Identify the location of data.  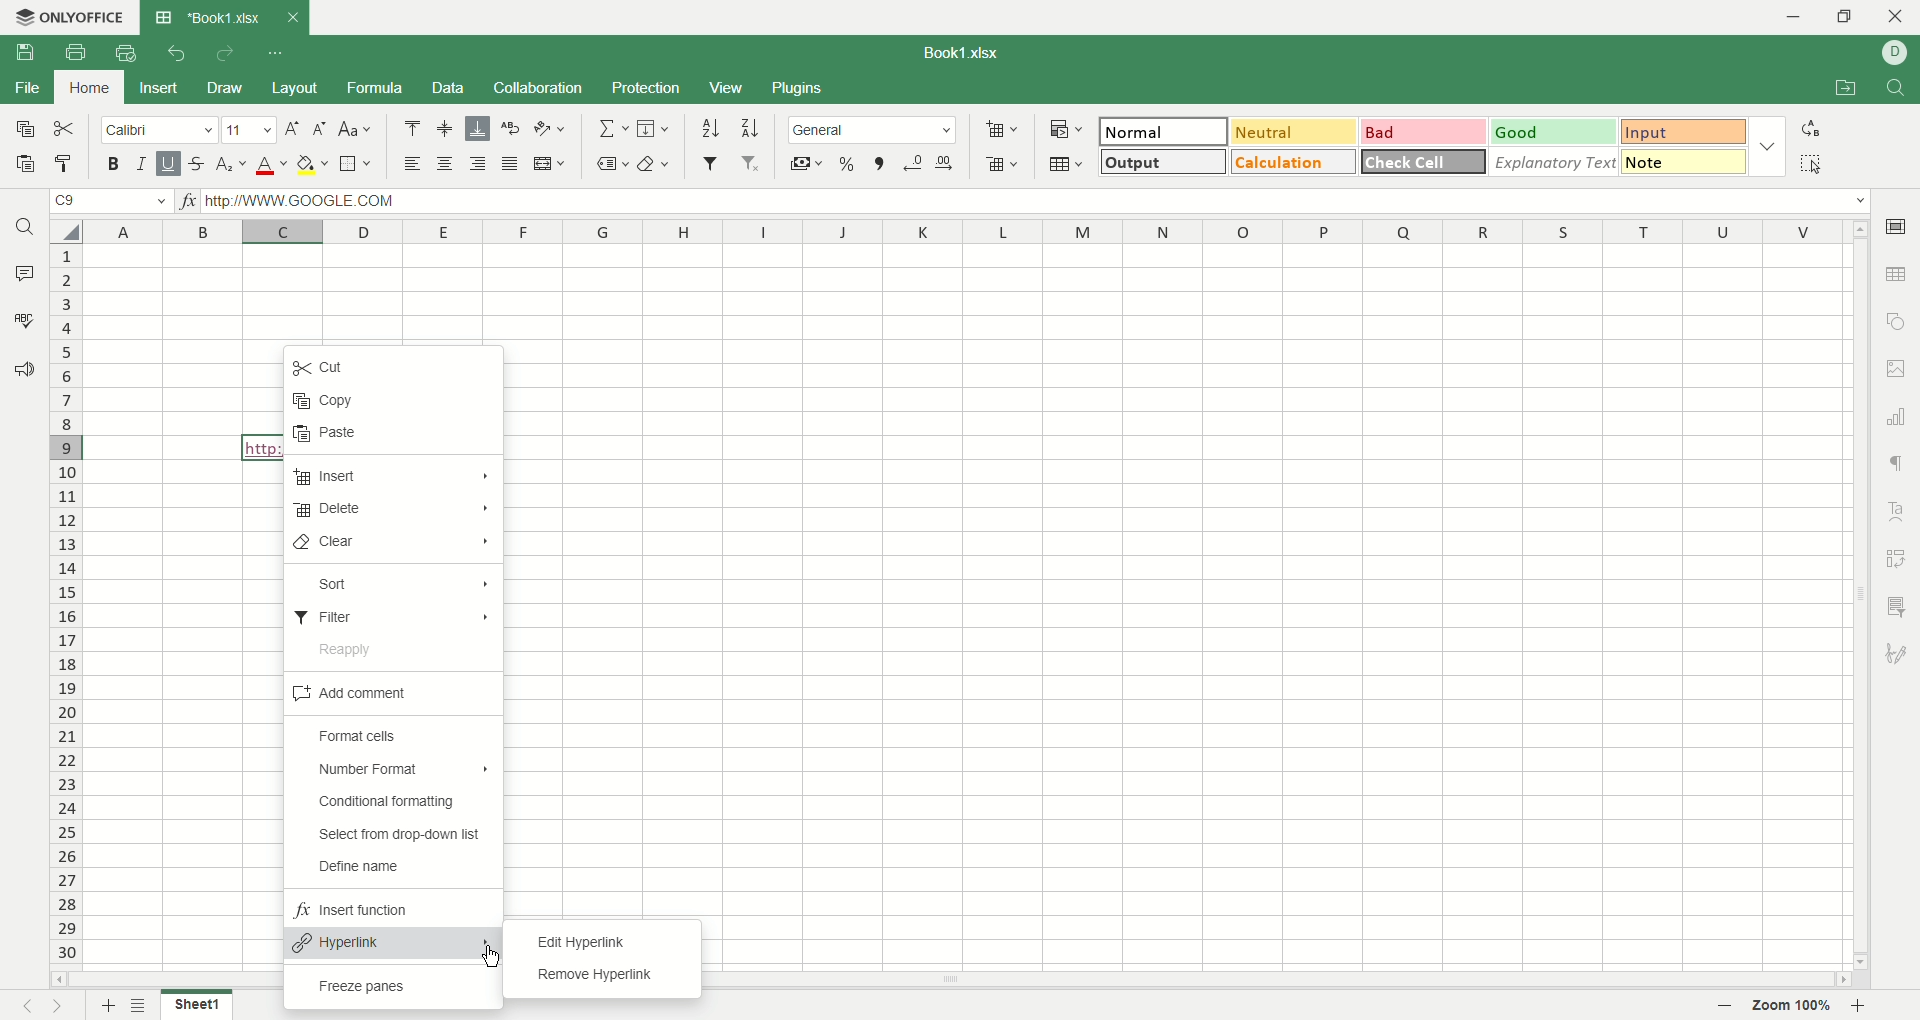
(449, 87).